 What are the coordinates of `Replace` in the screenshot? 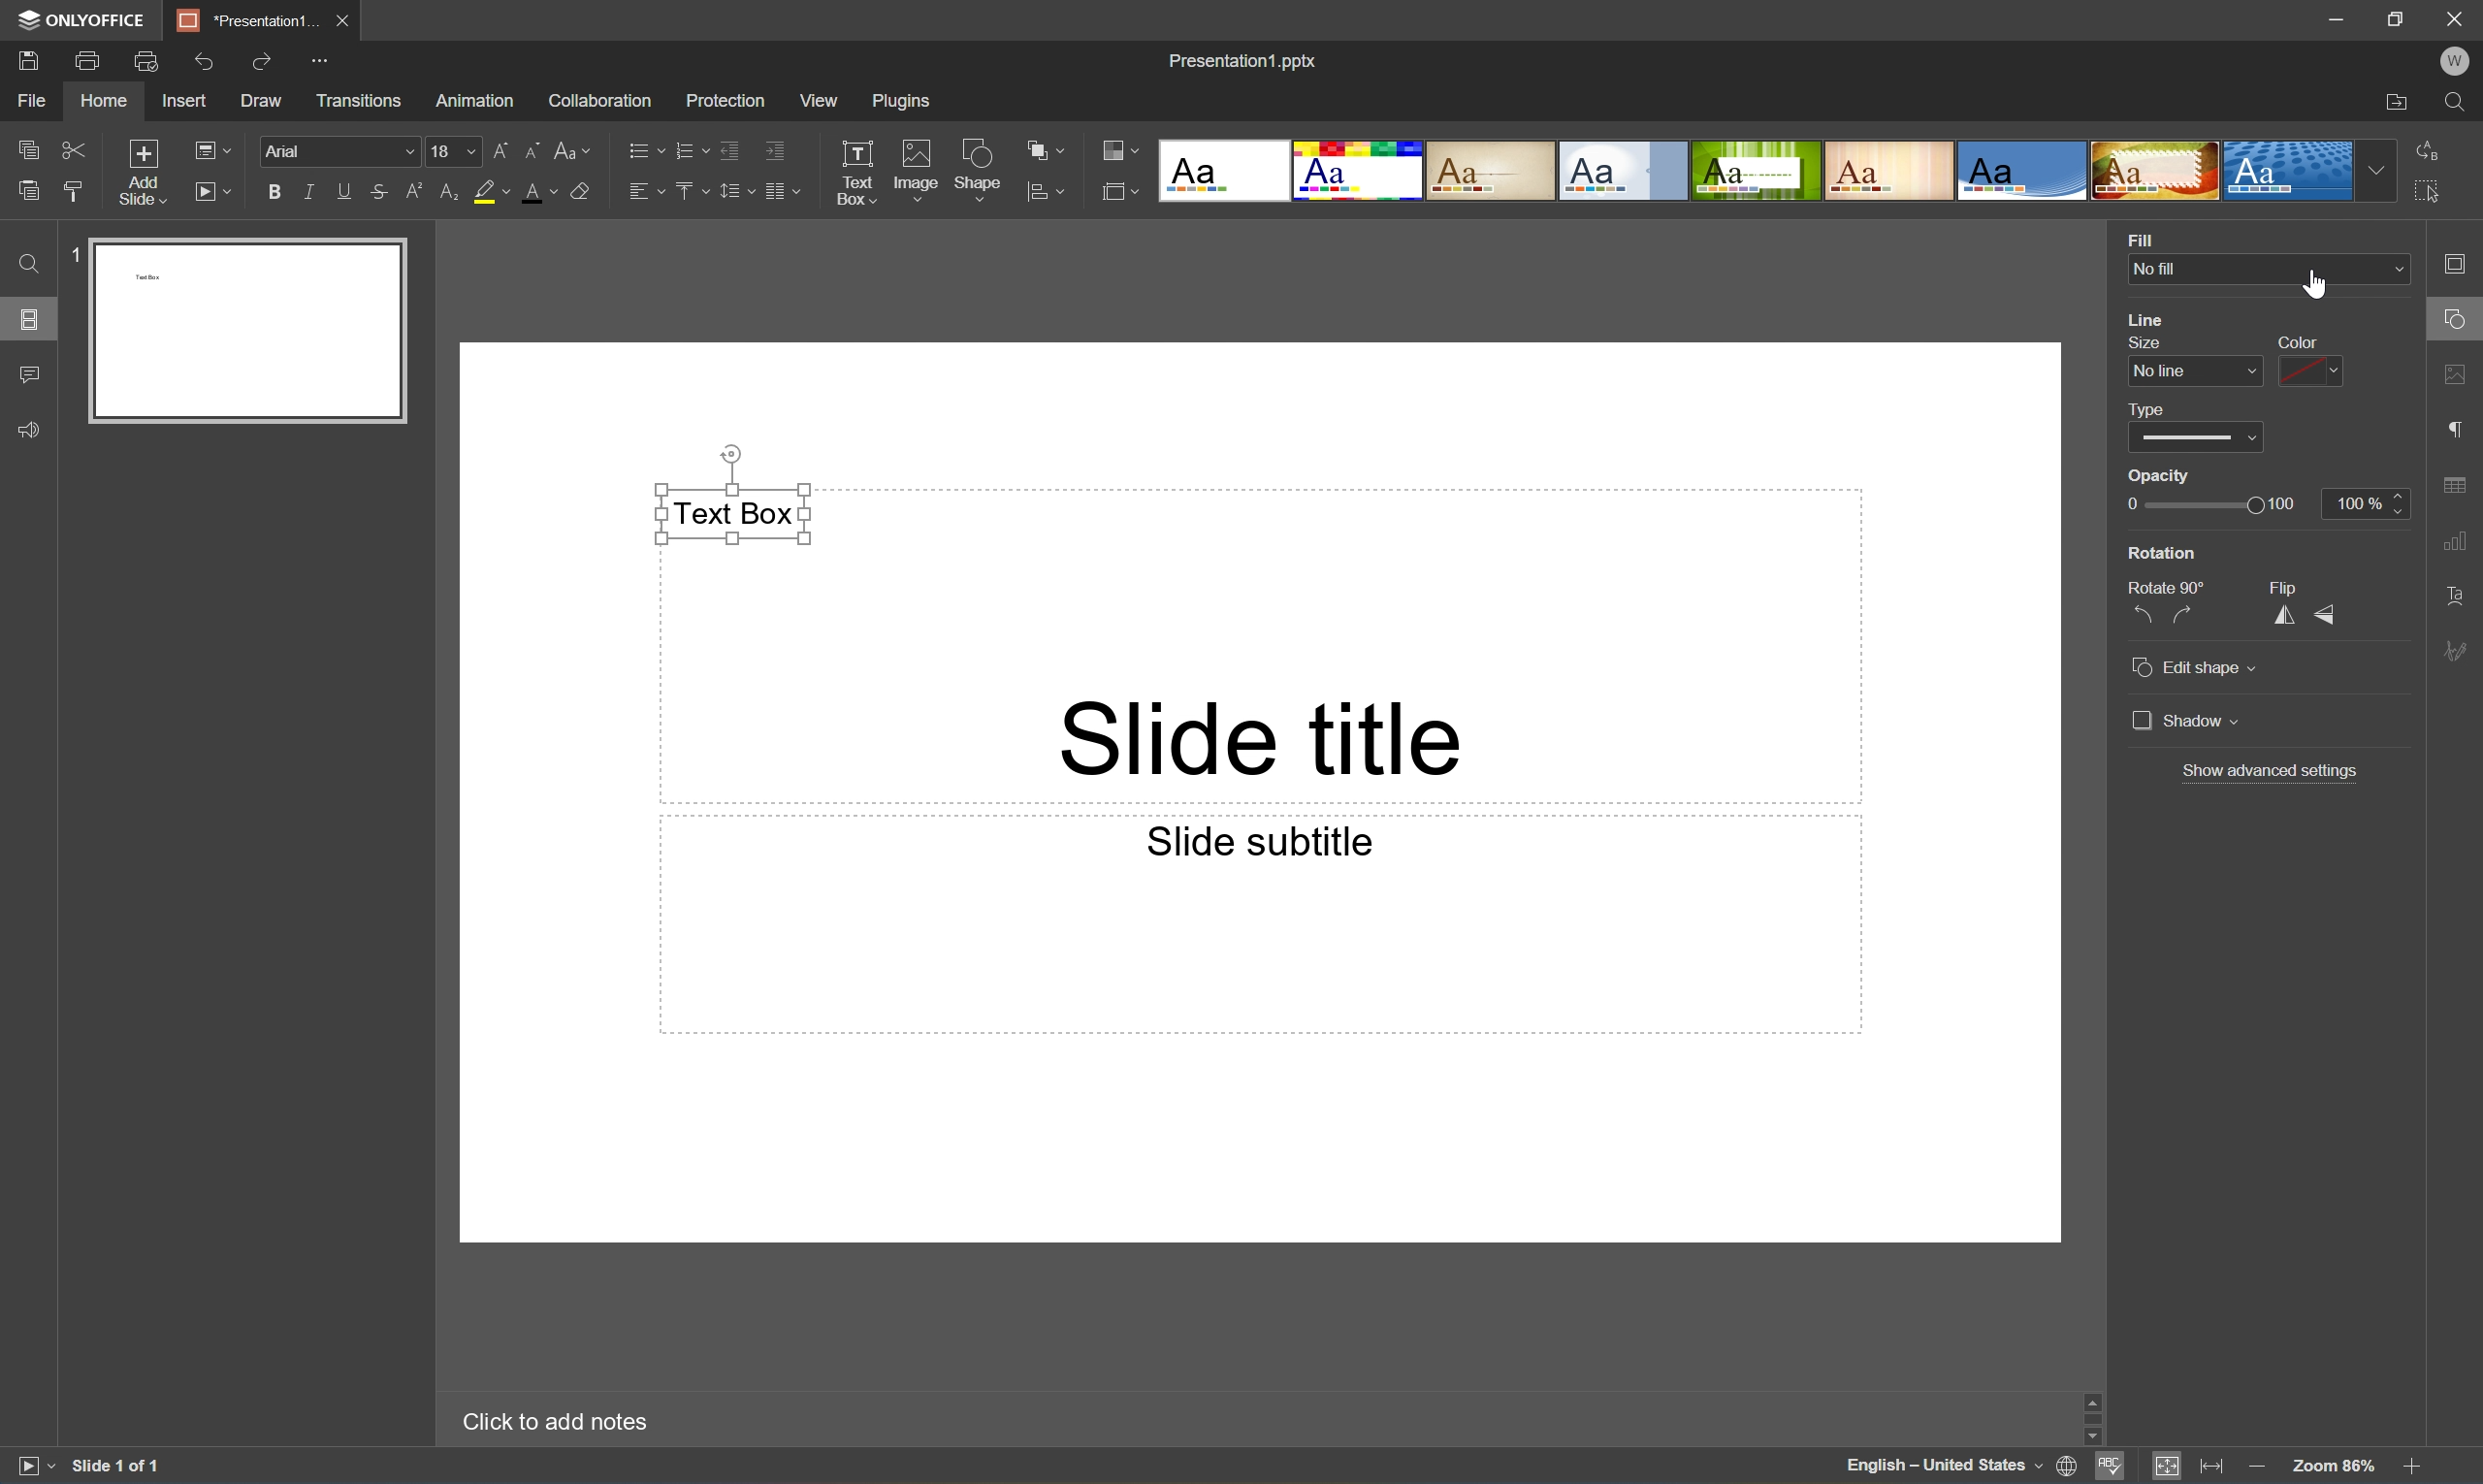 It's located at (2429, 148).